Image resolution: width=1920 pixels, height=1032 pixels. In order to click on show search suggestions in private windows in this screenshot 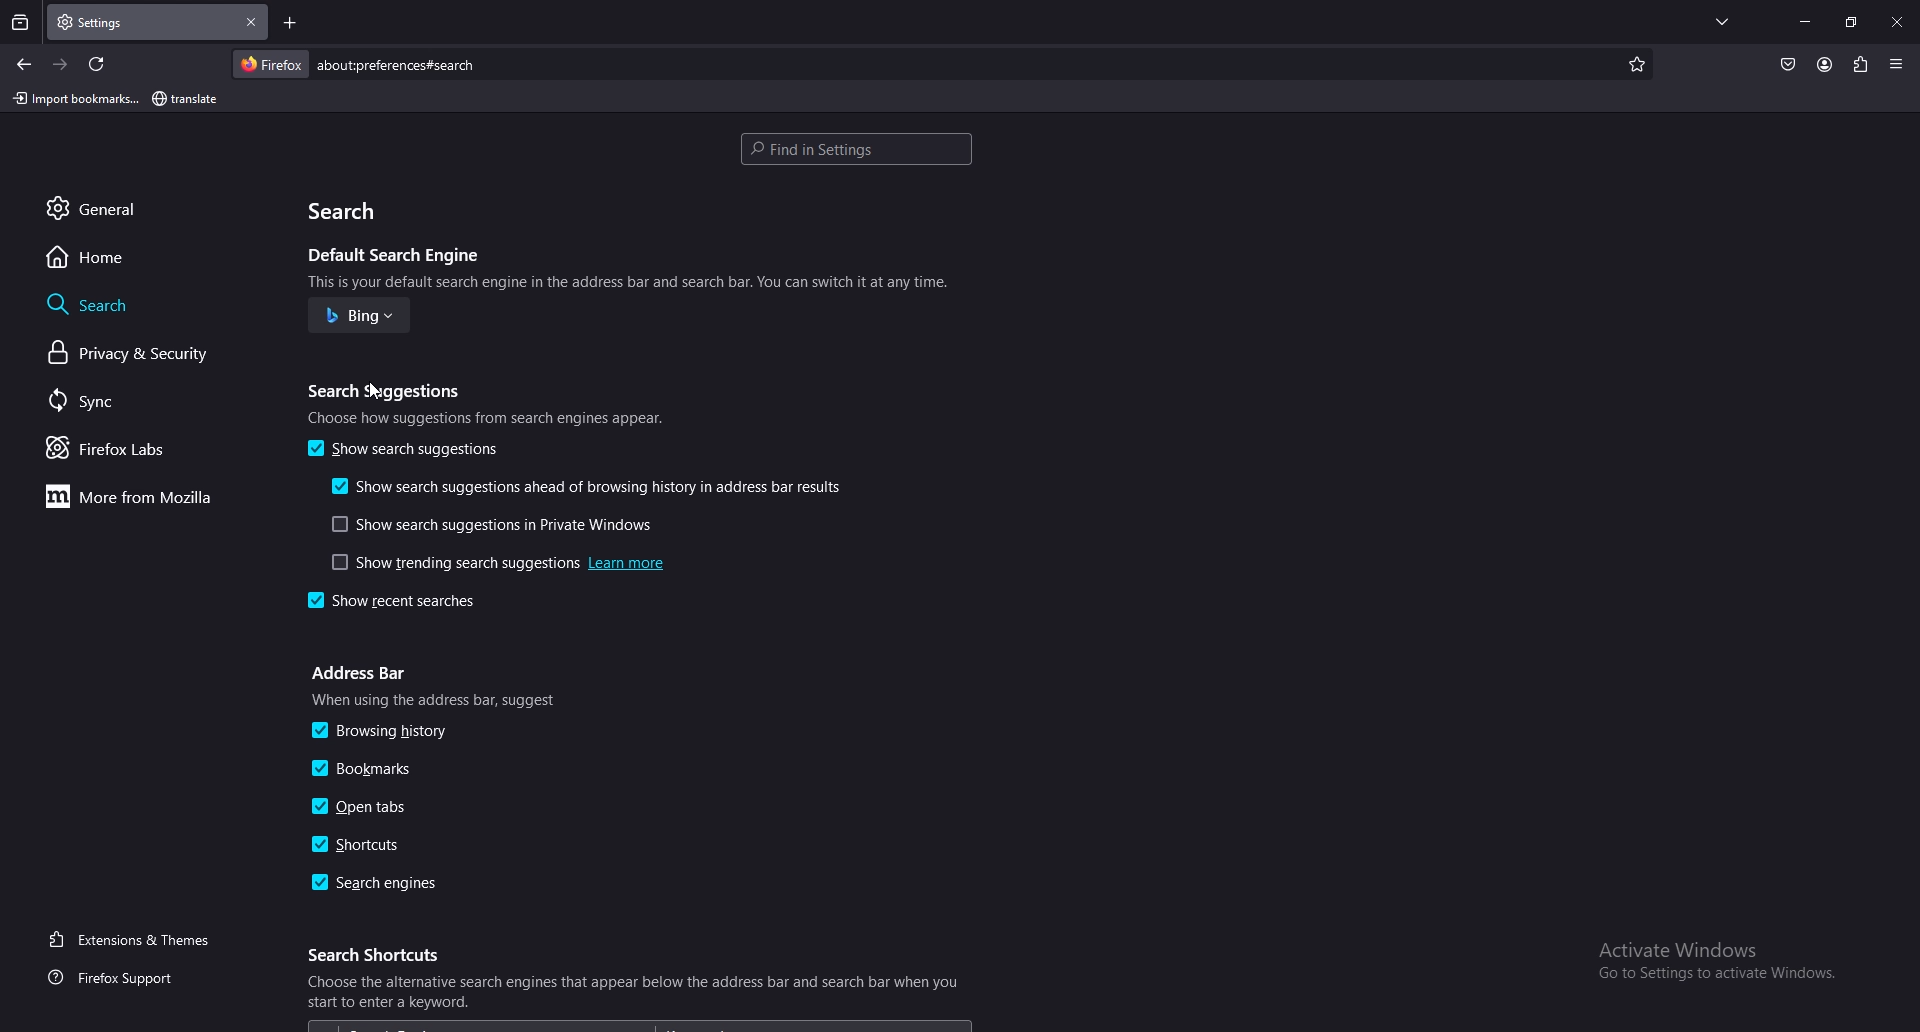, I will do `click(493, 524)`.